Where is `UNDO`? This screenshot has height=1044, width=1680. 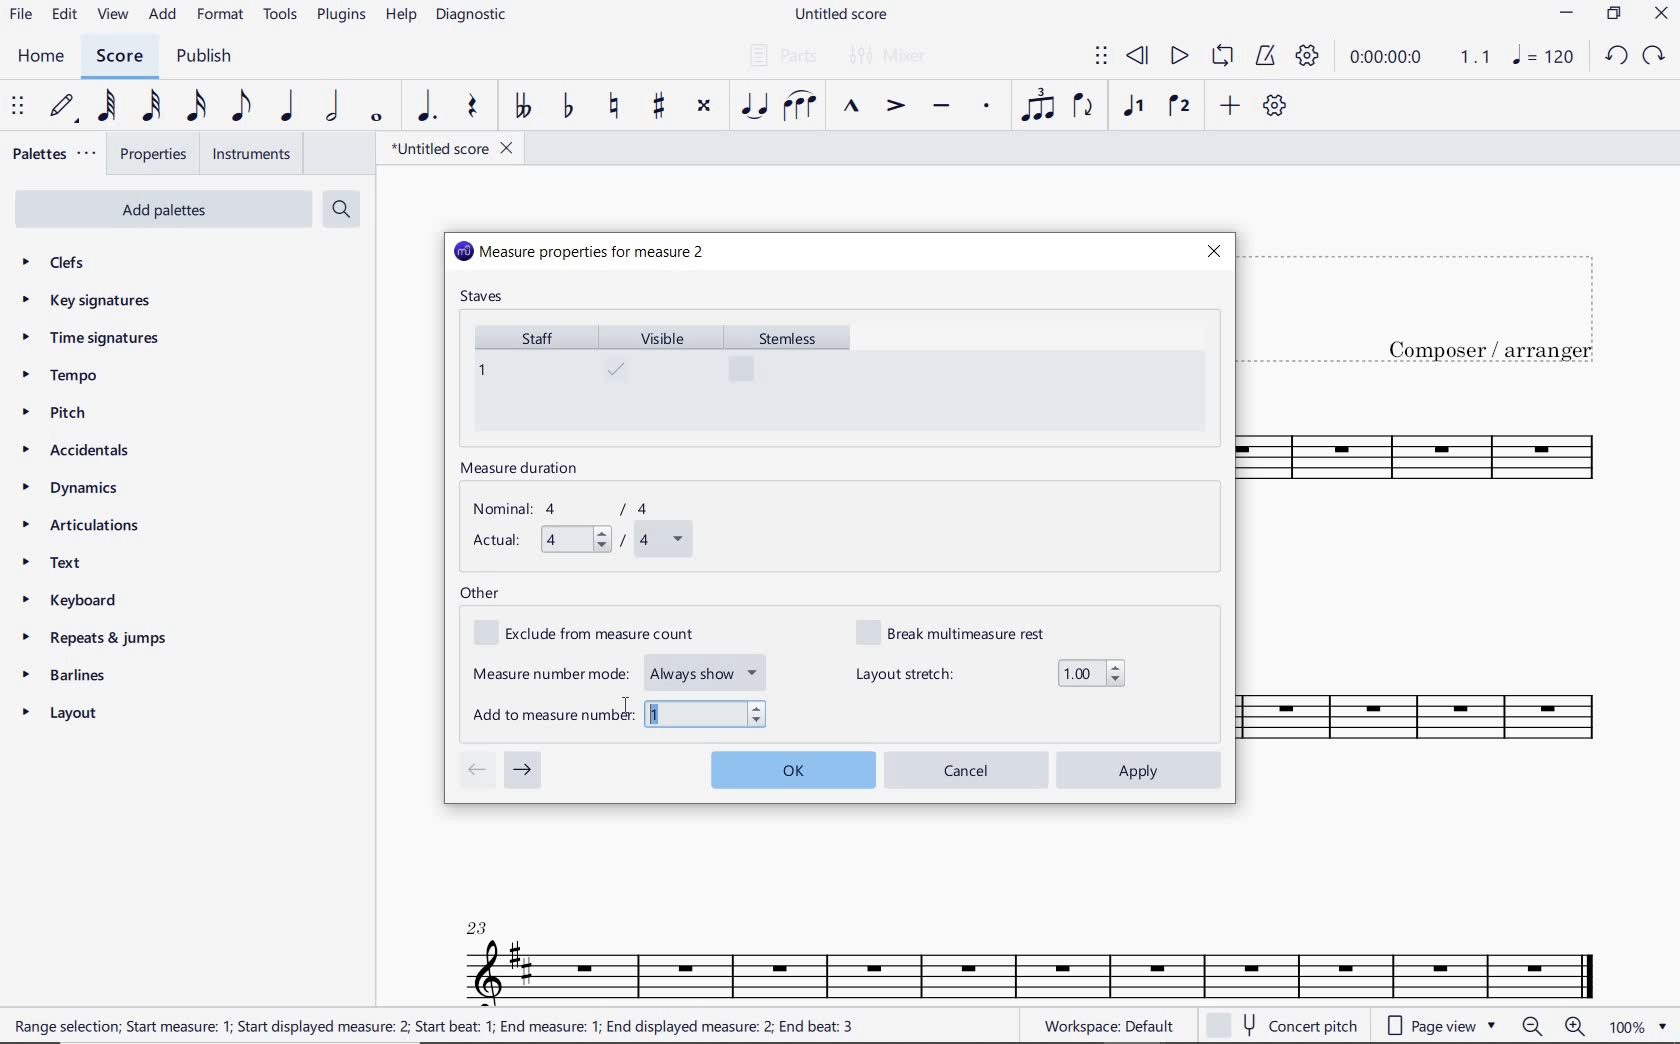 UNDO is located at coordinates (1615, 57).